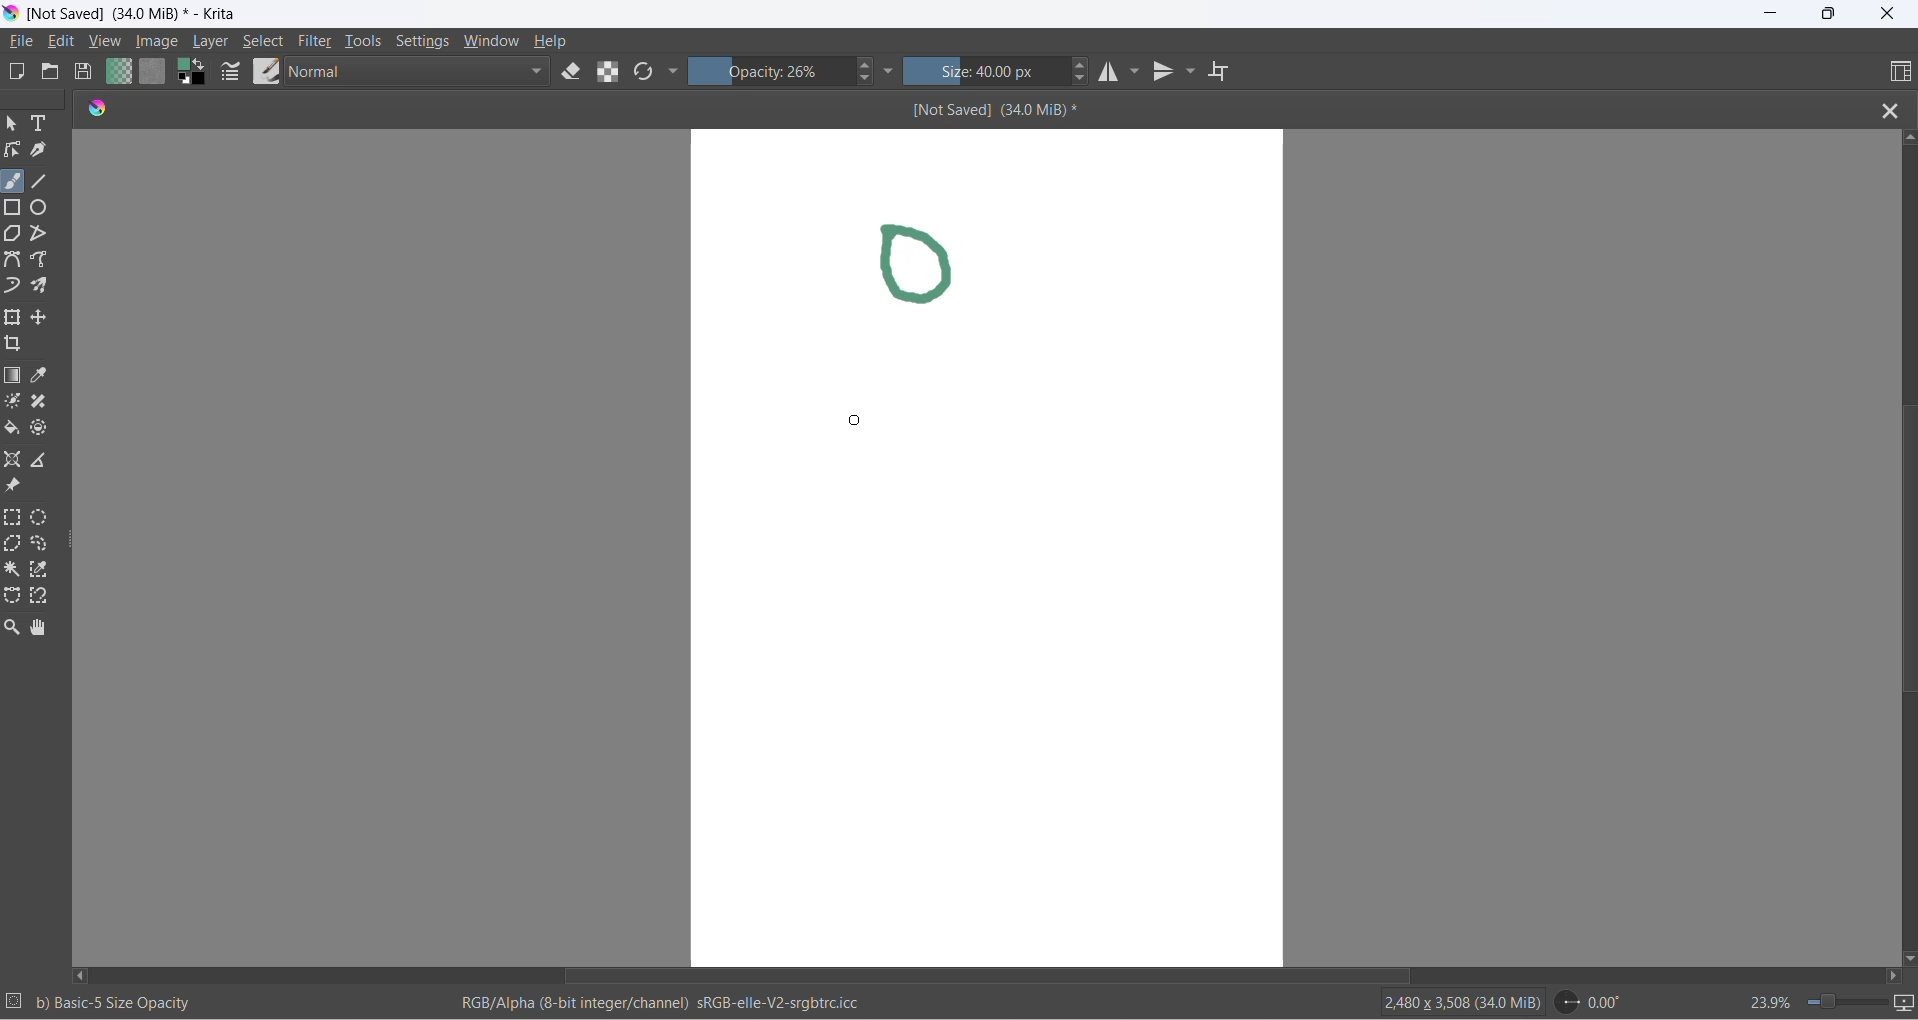 The image size is (1918, 1020). Describe the element at coordinates (16, 599) in the screenshot. I see `Bezier curve selection tool ` at that location.